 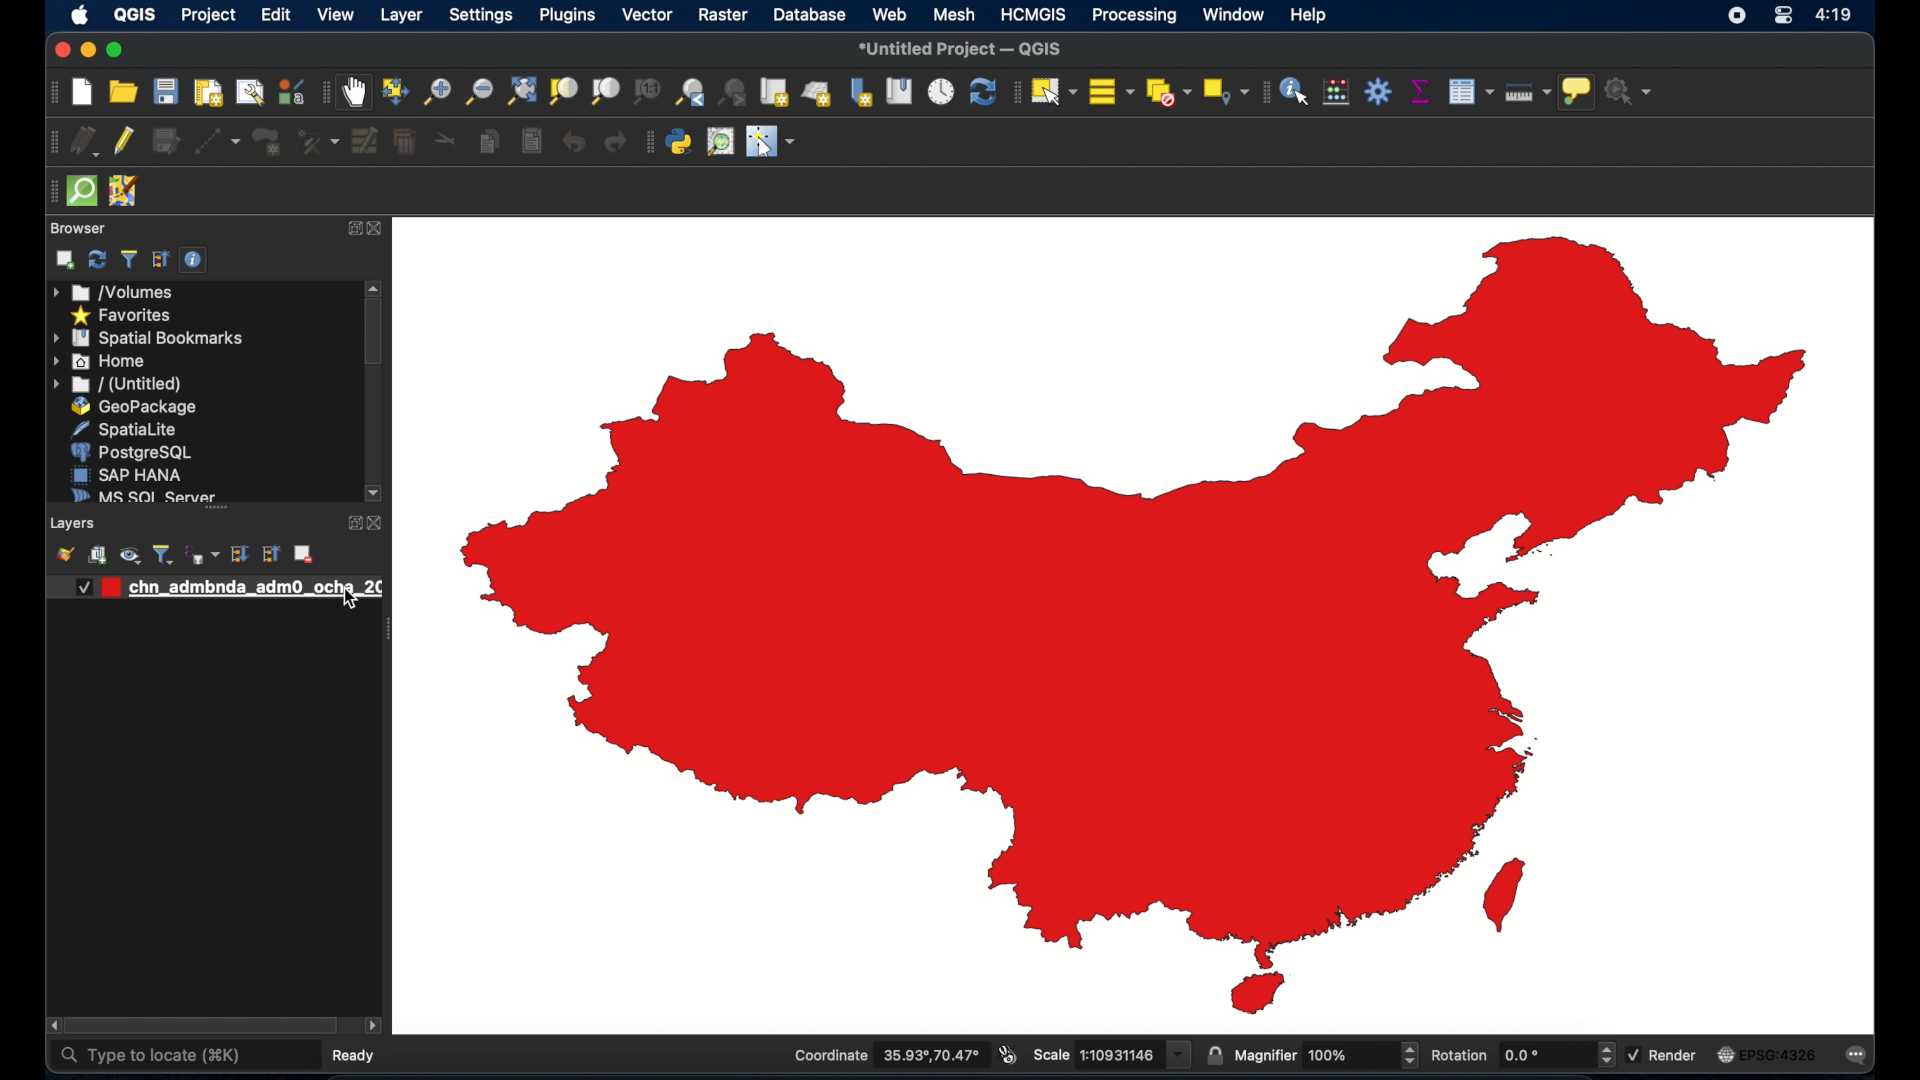 What do you see at coordinates (1110, 1055) in the screenshot?
I see `scale` at bounding box center [1110, 1055].